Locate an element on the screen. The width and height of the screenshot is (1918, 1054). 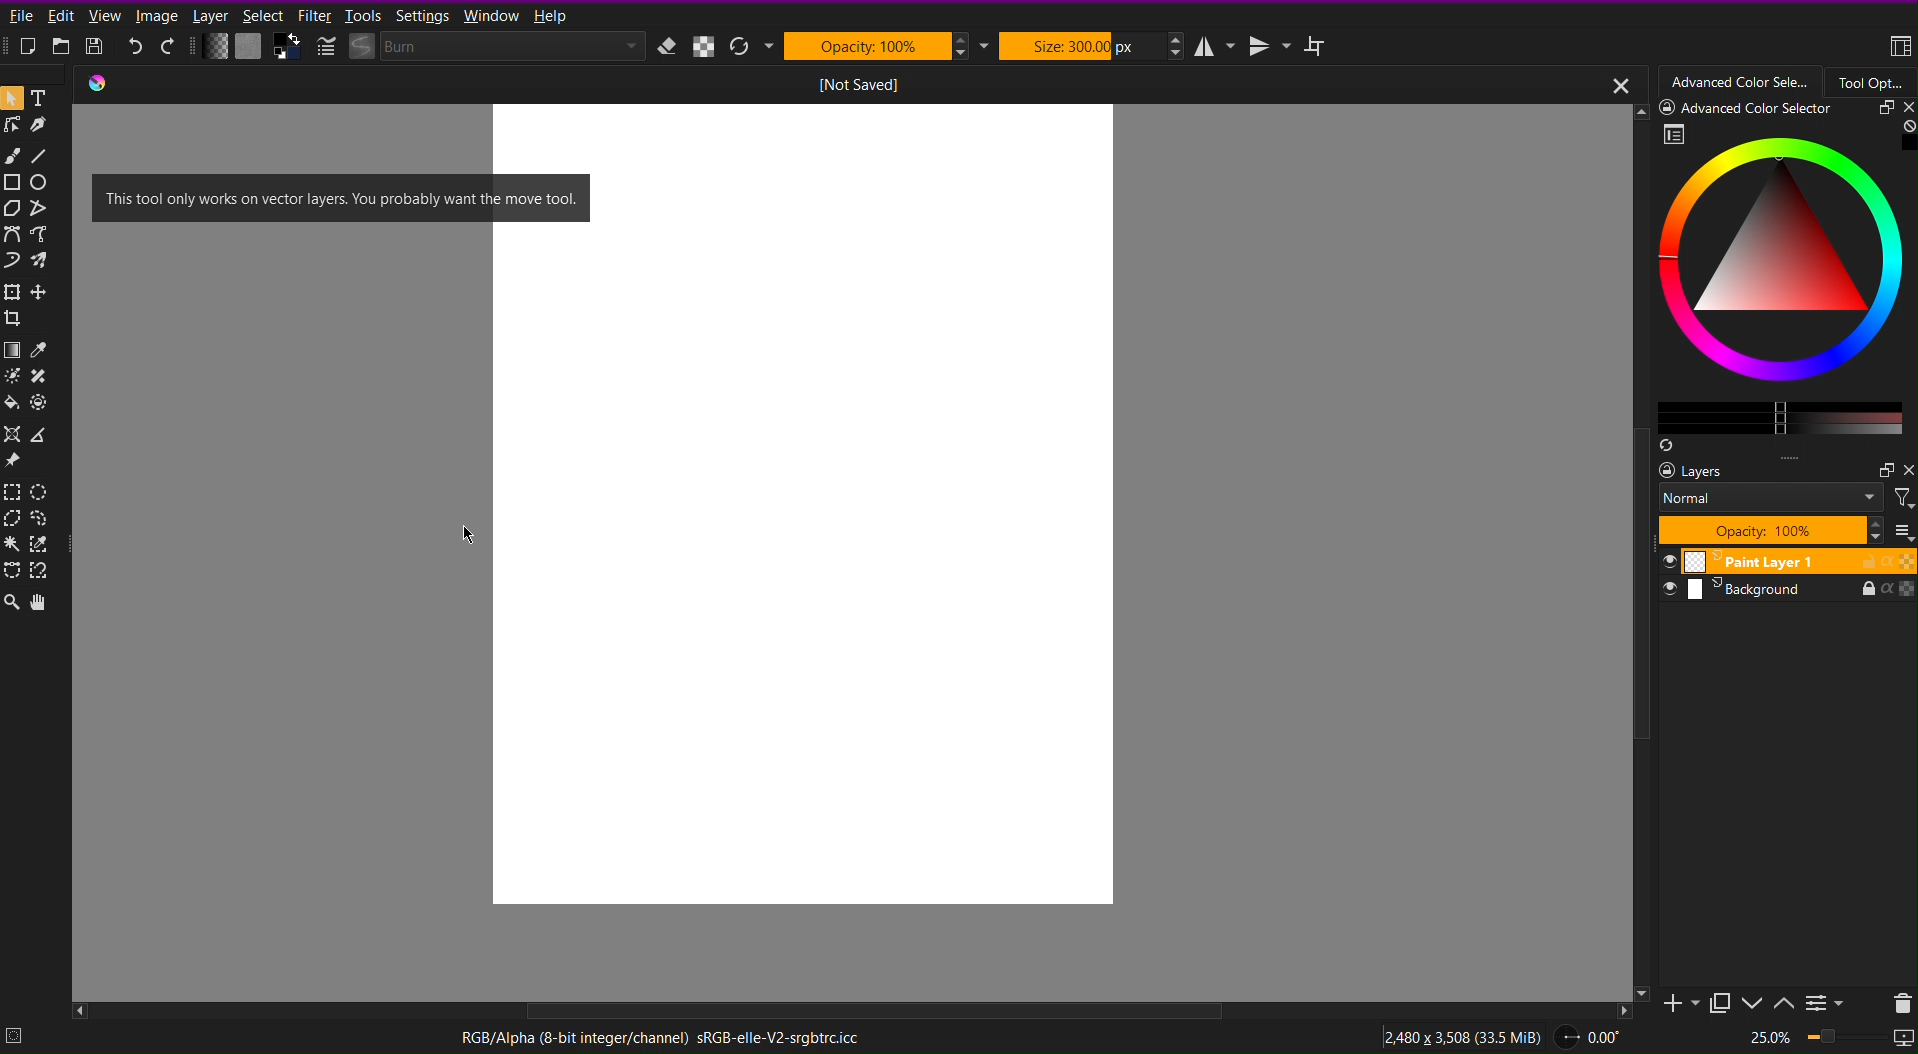
Current Document is located at coordinates (858, 86).